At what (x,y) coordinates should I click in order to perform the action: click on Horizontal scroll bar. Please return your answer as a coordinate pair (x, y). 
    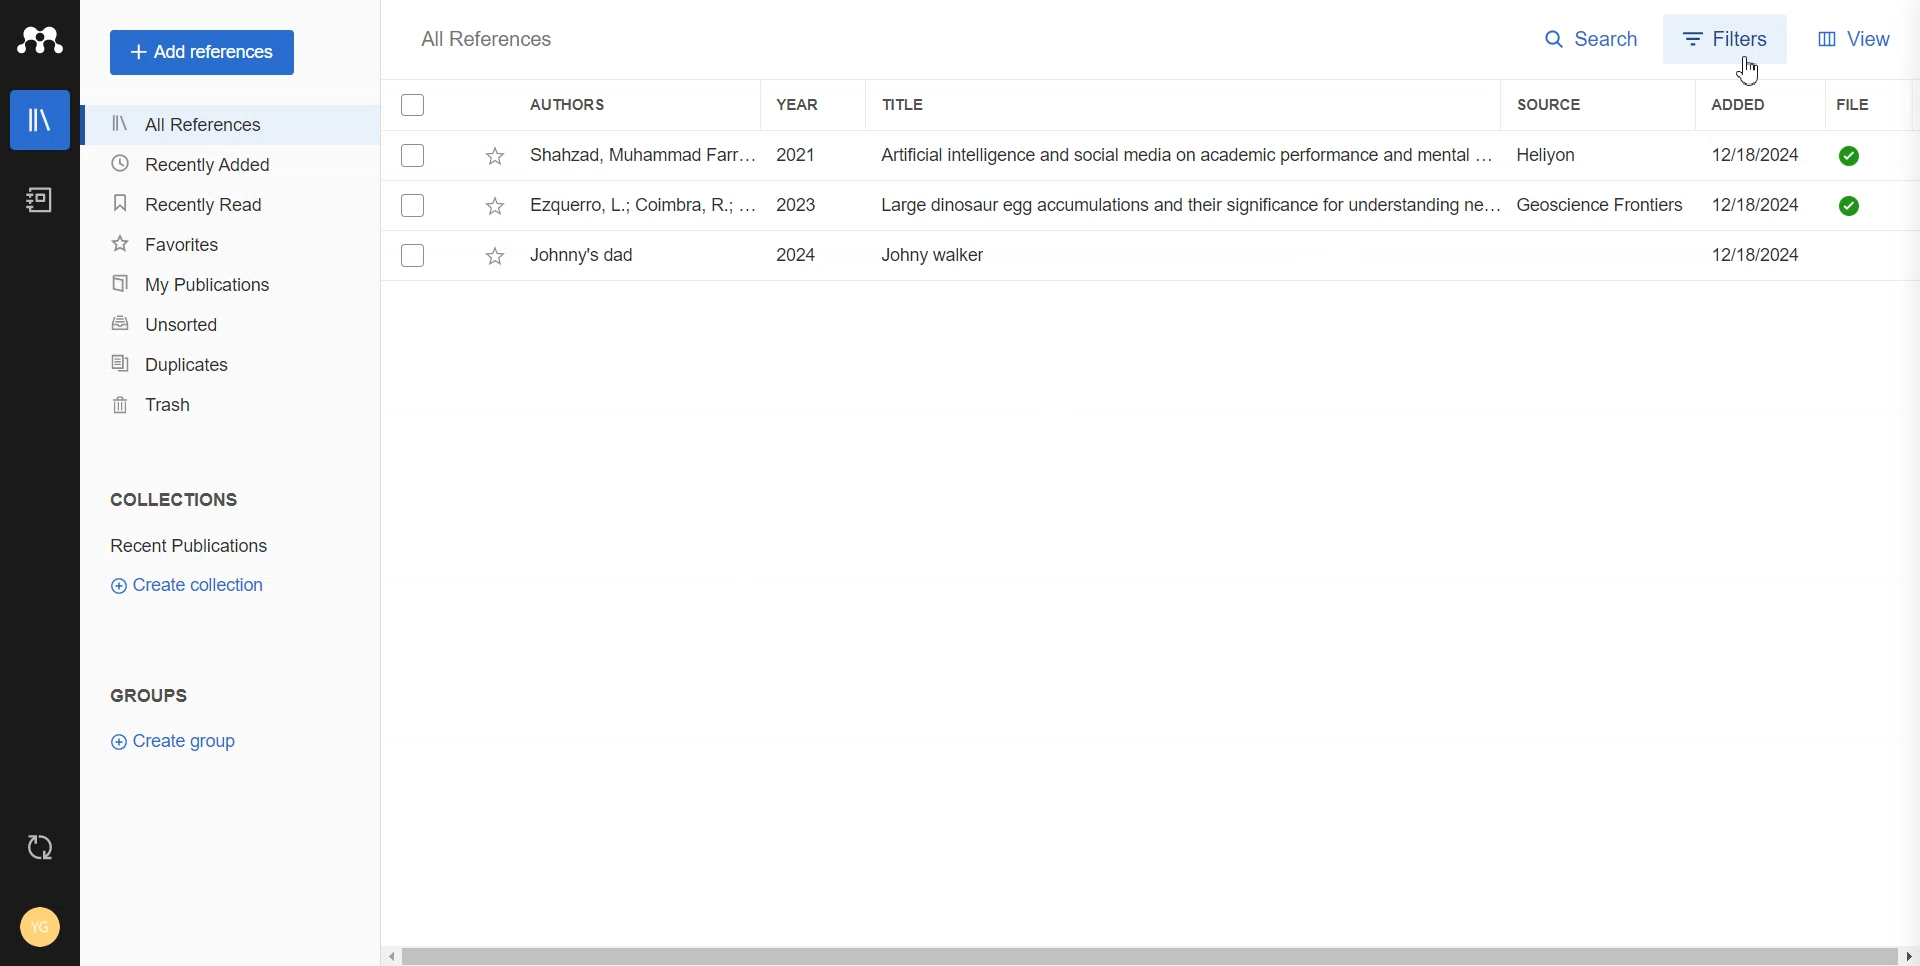
    Looking at the image, I should click on (1149, 958).